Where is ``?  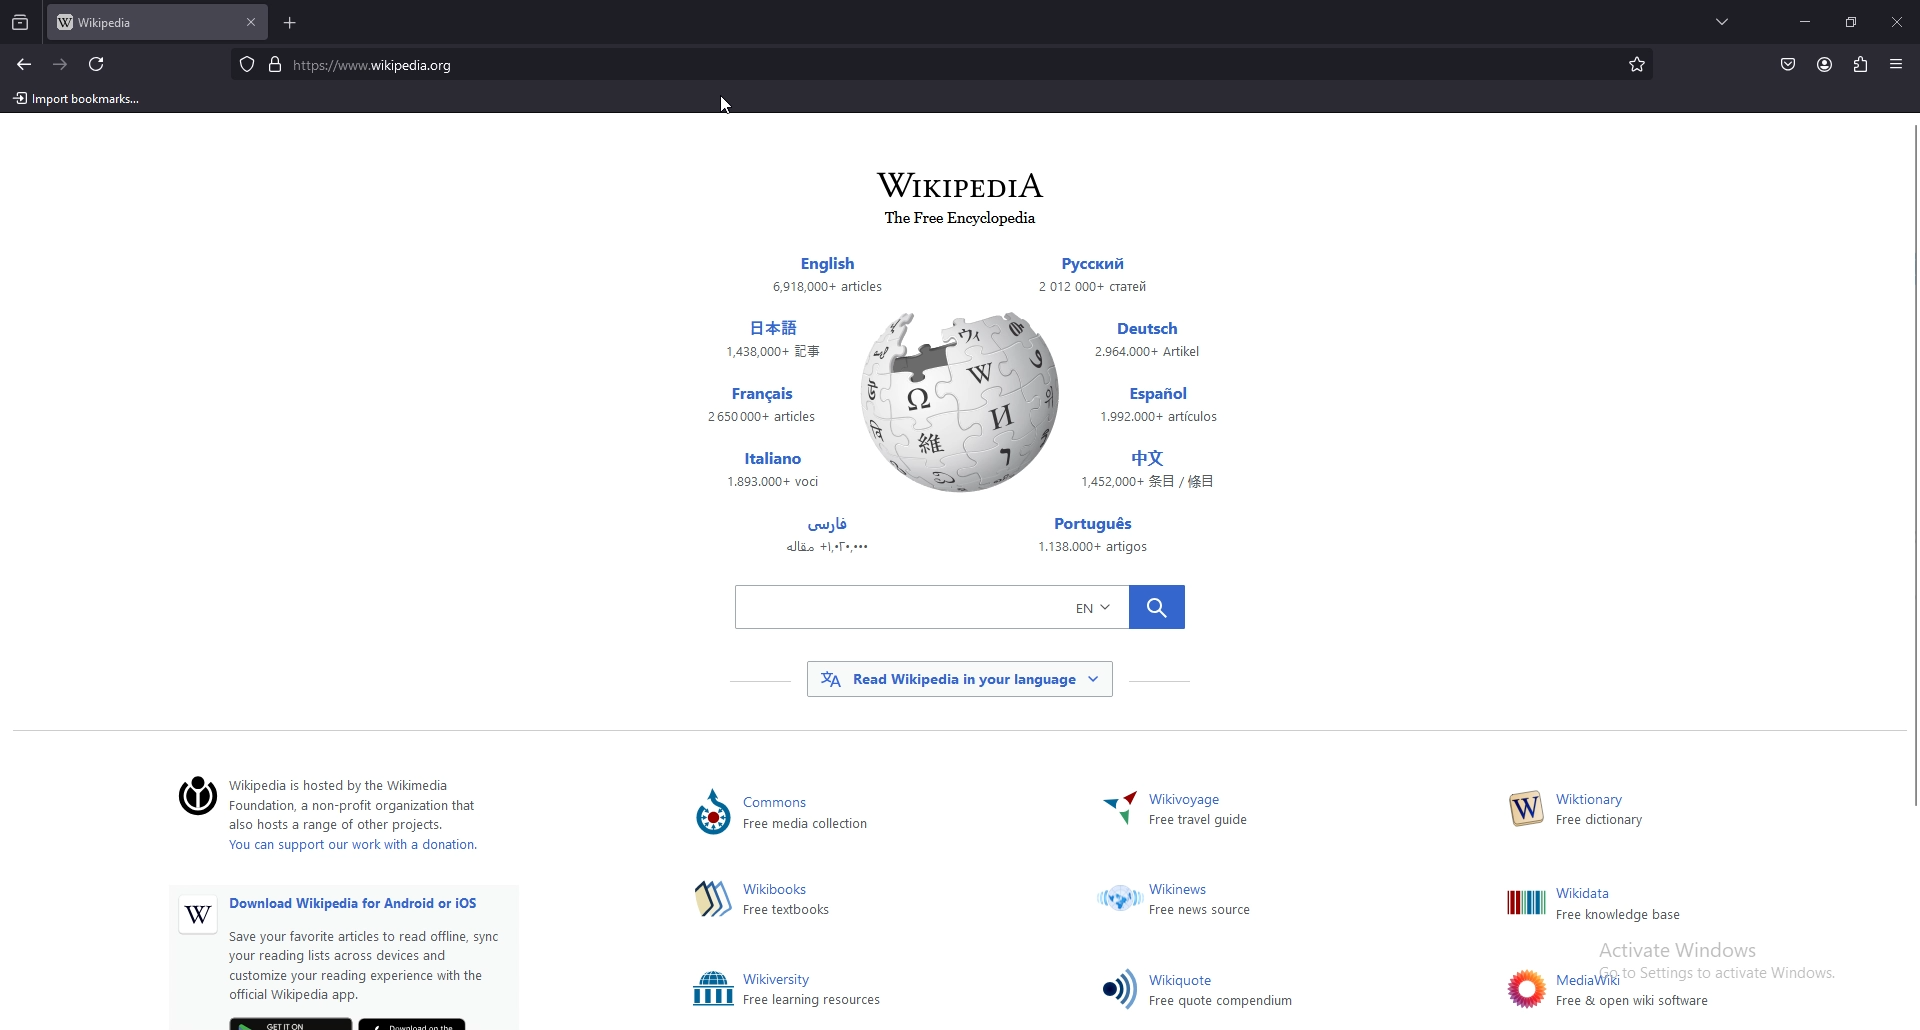  is located at coordinates (1636, 991).